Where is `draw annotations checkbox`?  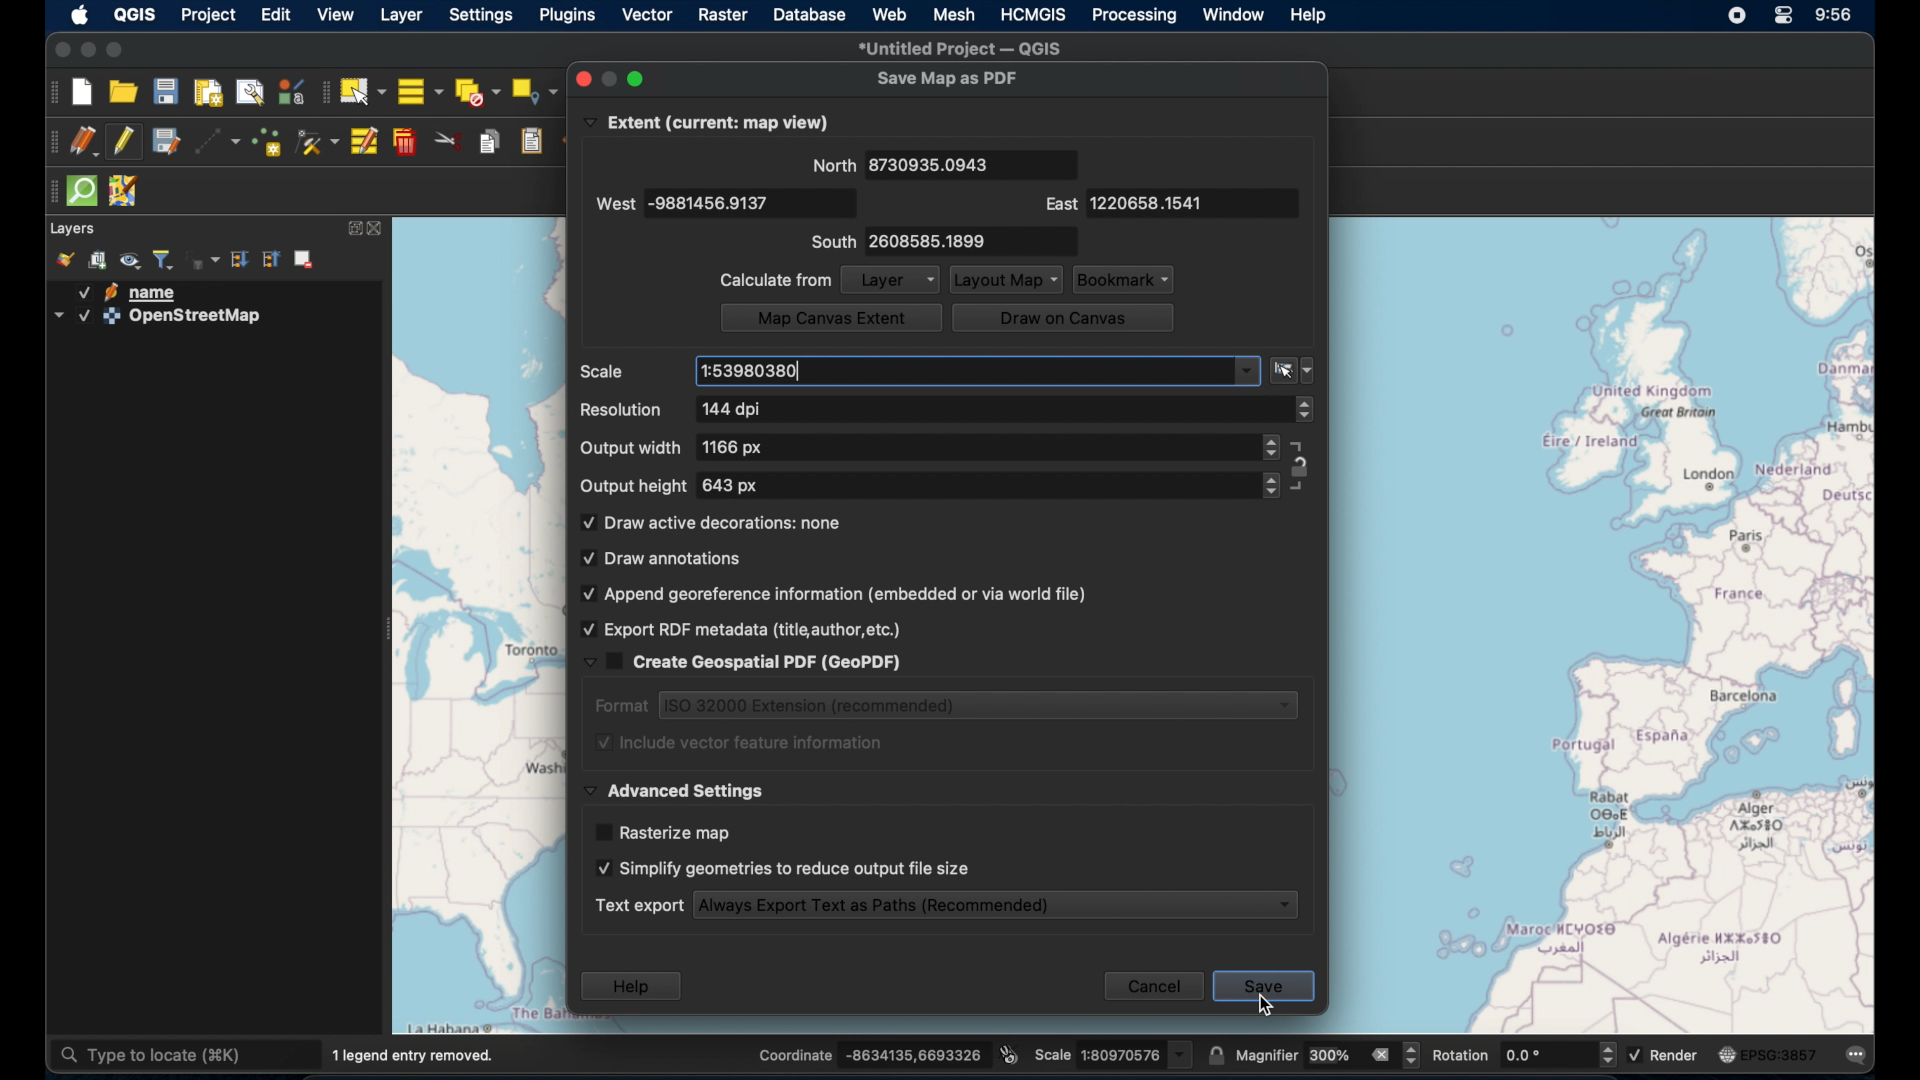 draw annotations checkbox is located at coordinates (657, 557).